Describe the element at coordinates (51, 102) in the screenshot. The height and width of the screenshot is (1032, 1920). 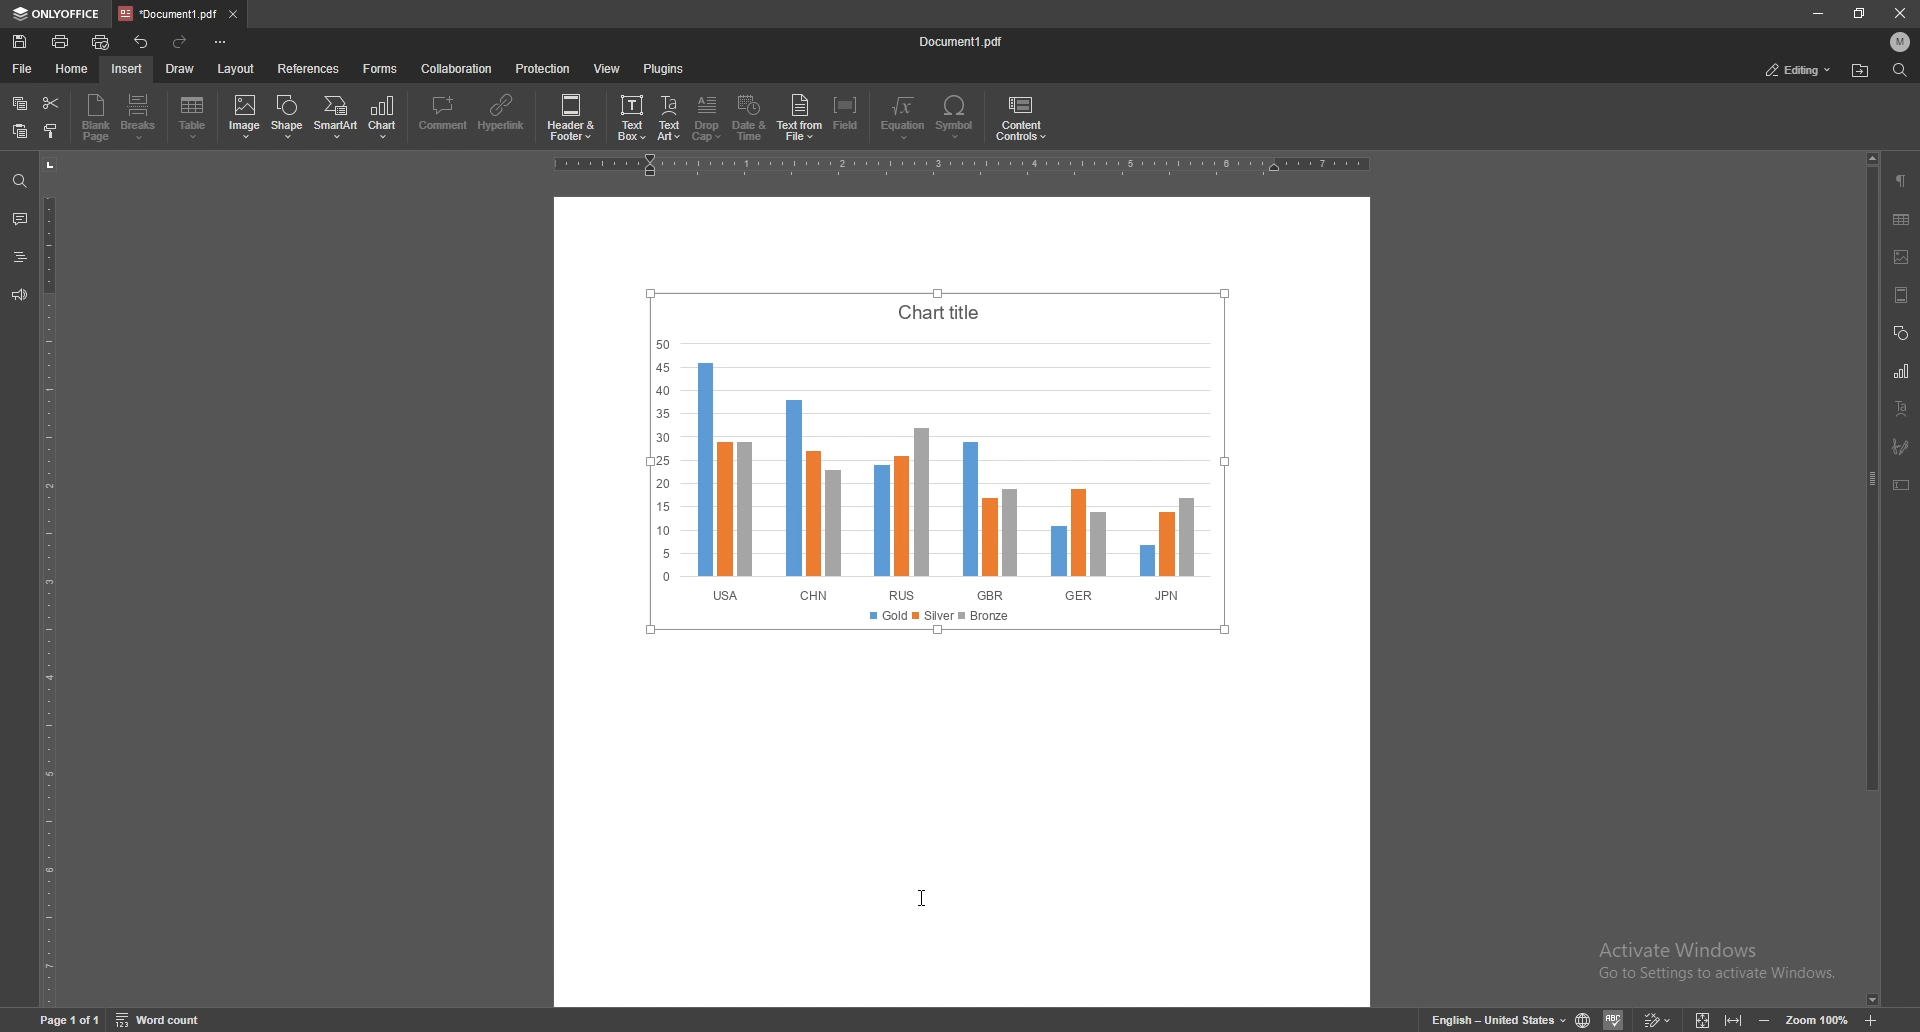
I see `cut` at that location.